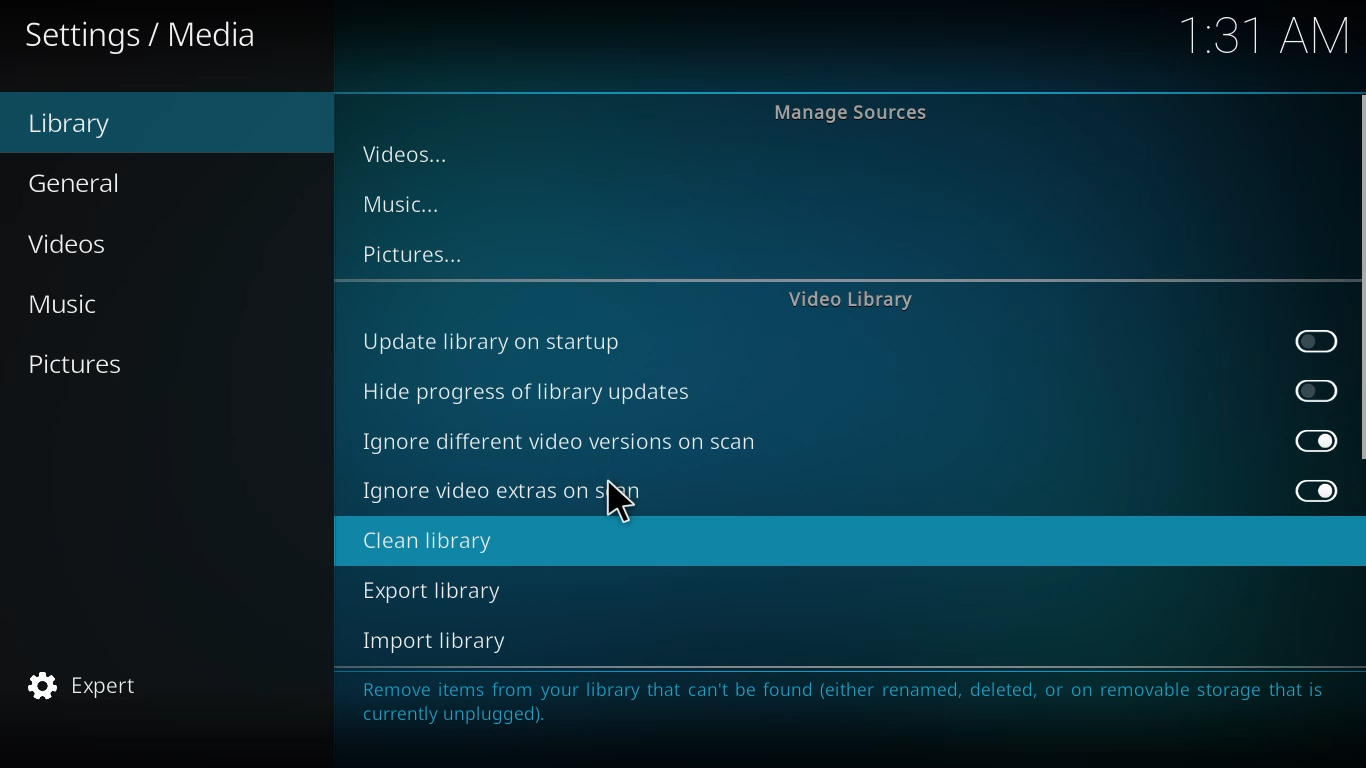 This screenshot has height=768, width=1366. What do you see at coordinates (1256, 38) in the screenshot?
I see `time` at bounding box center [1256, 38].